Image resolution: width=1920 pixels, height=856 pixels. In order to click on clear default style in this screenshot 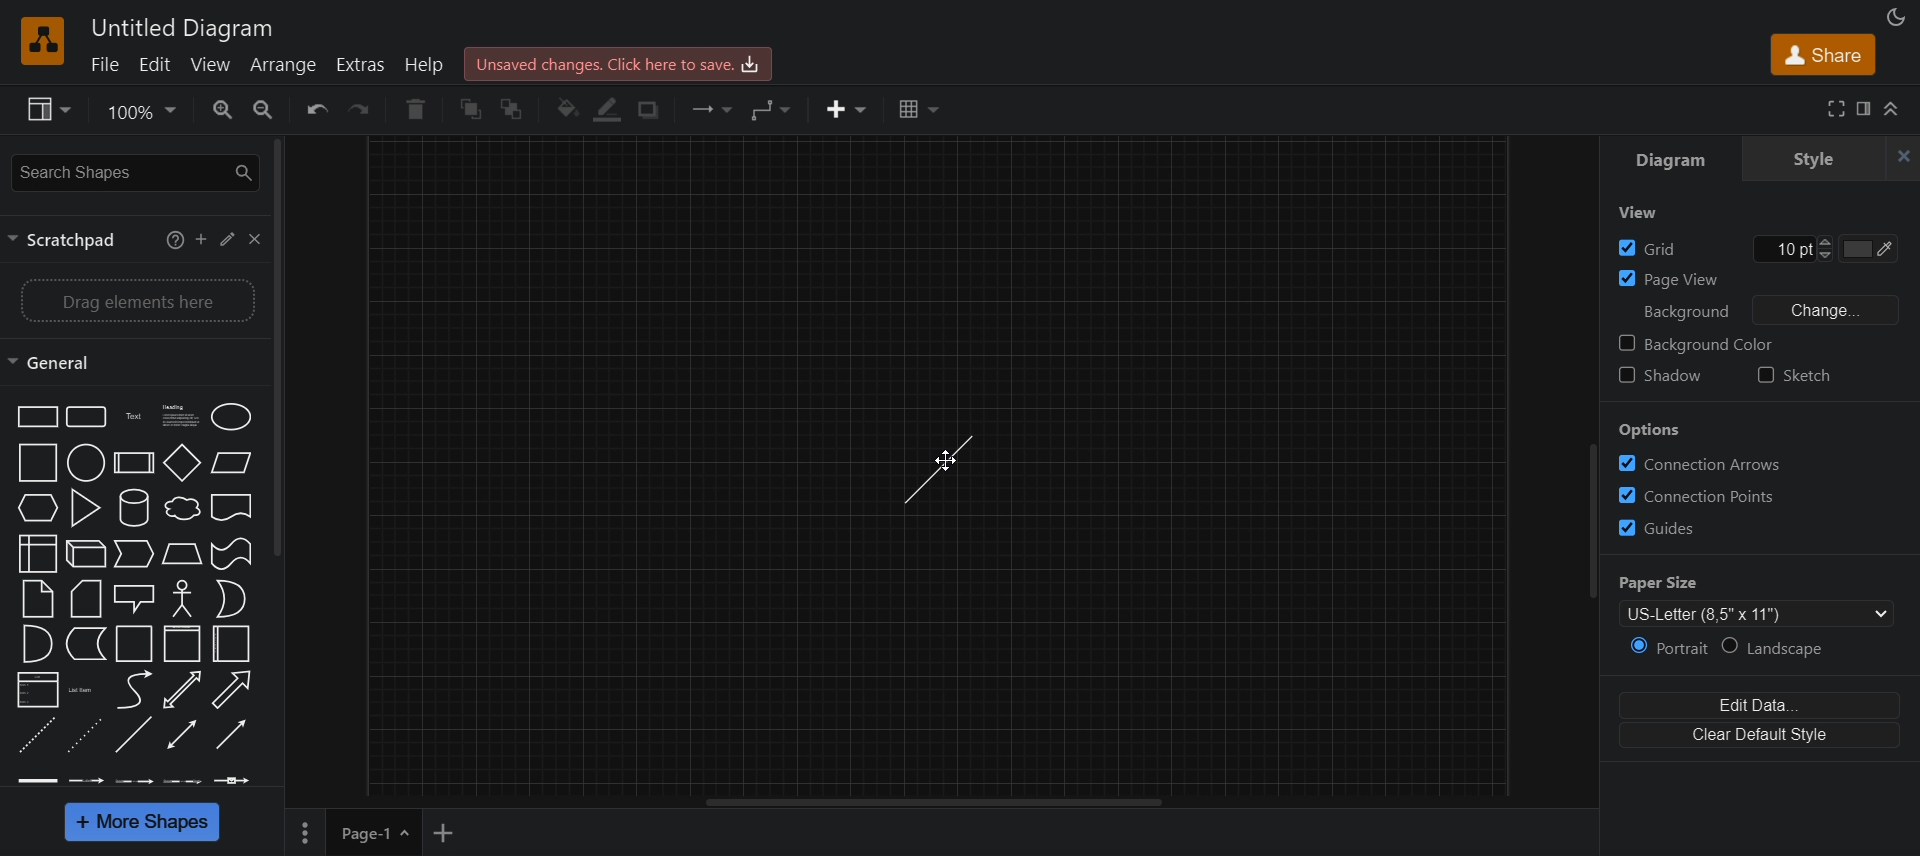, I will do `click(1754, 736)`.